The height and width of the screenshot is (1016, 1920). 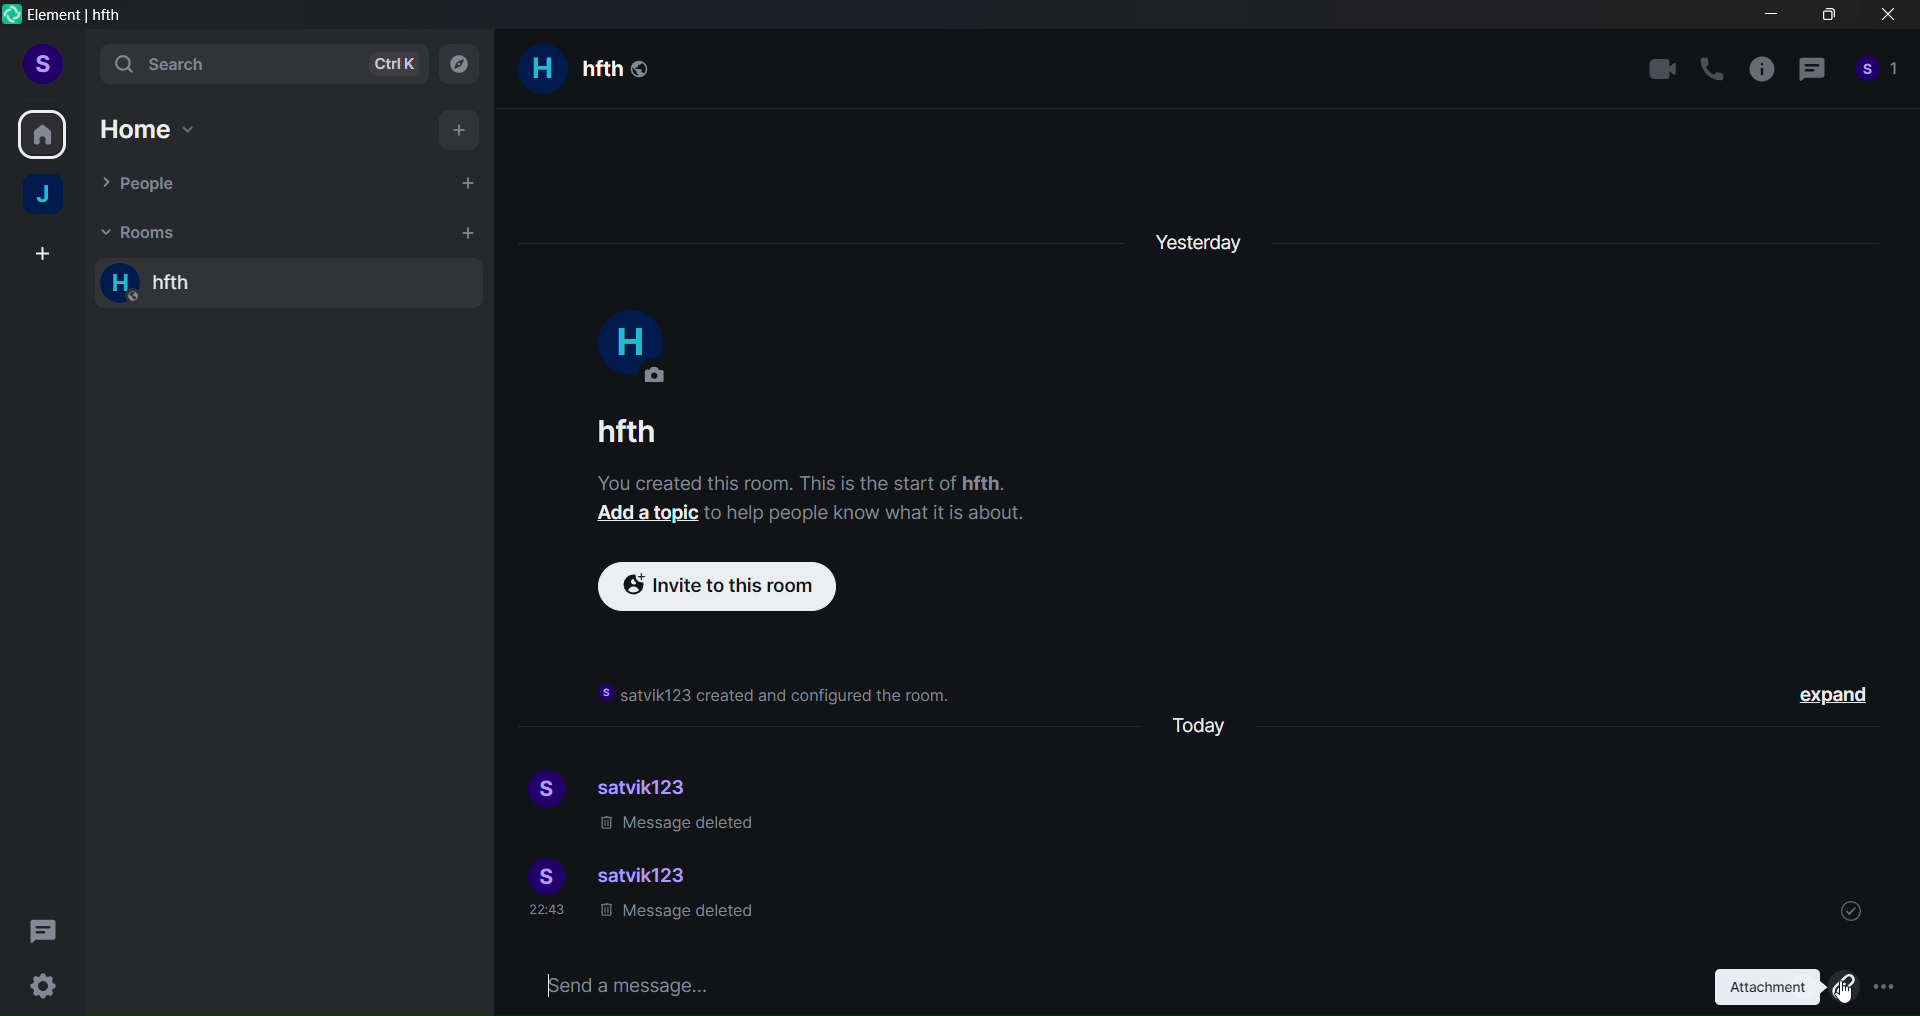 What do you see at coordinates (1201, 236) in the screenshot?
I see `yesterday` at bounding box center [1201, 236].